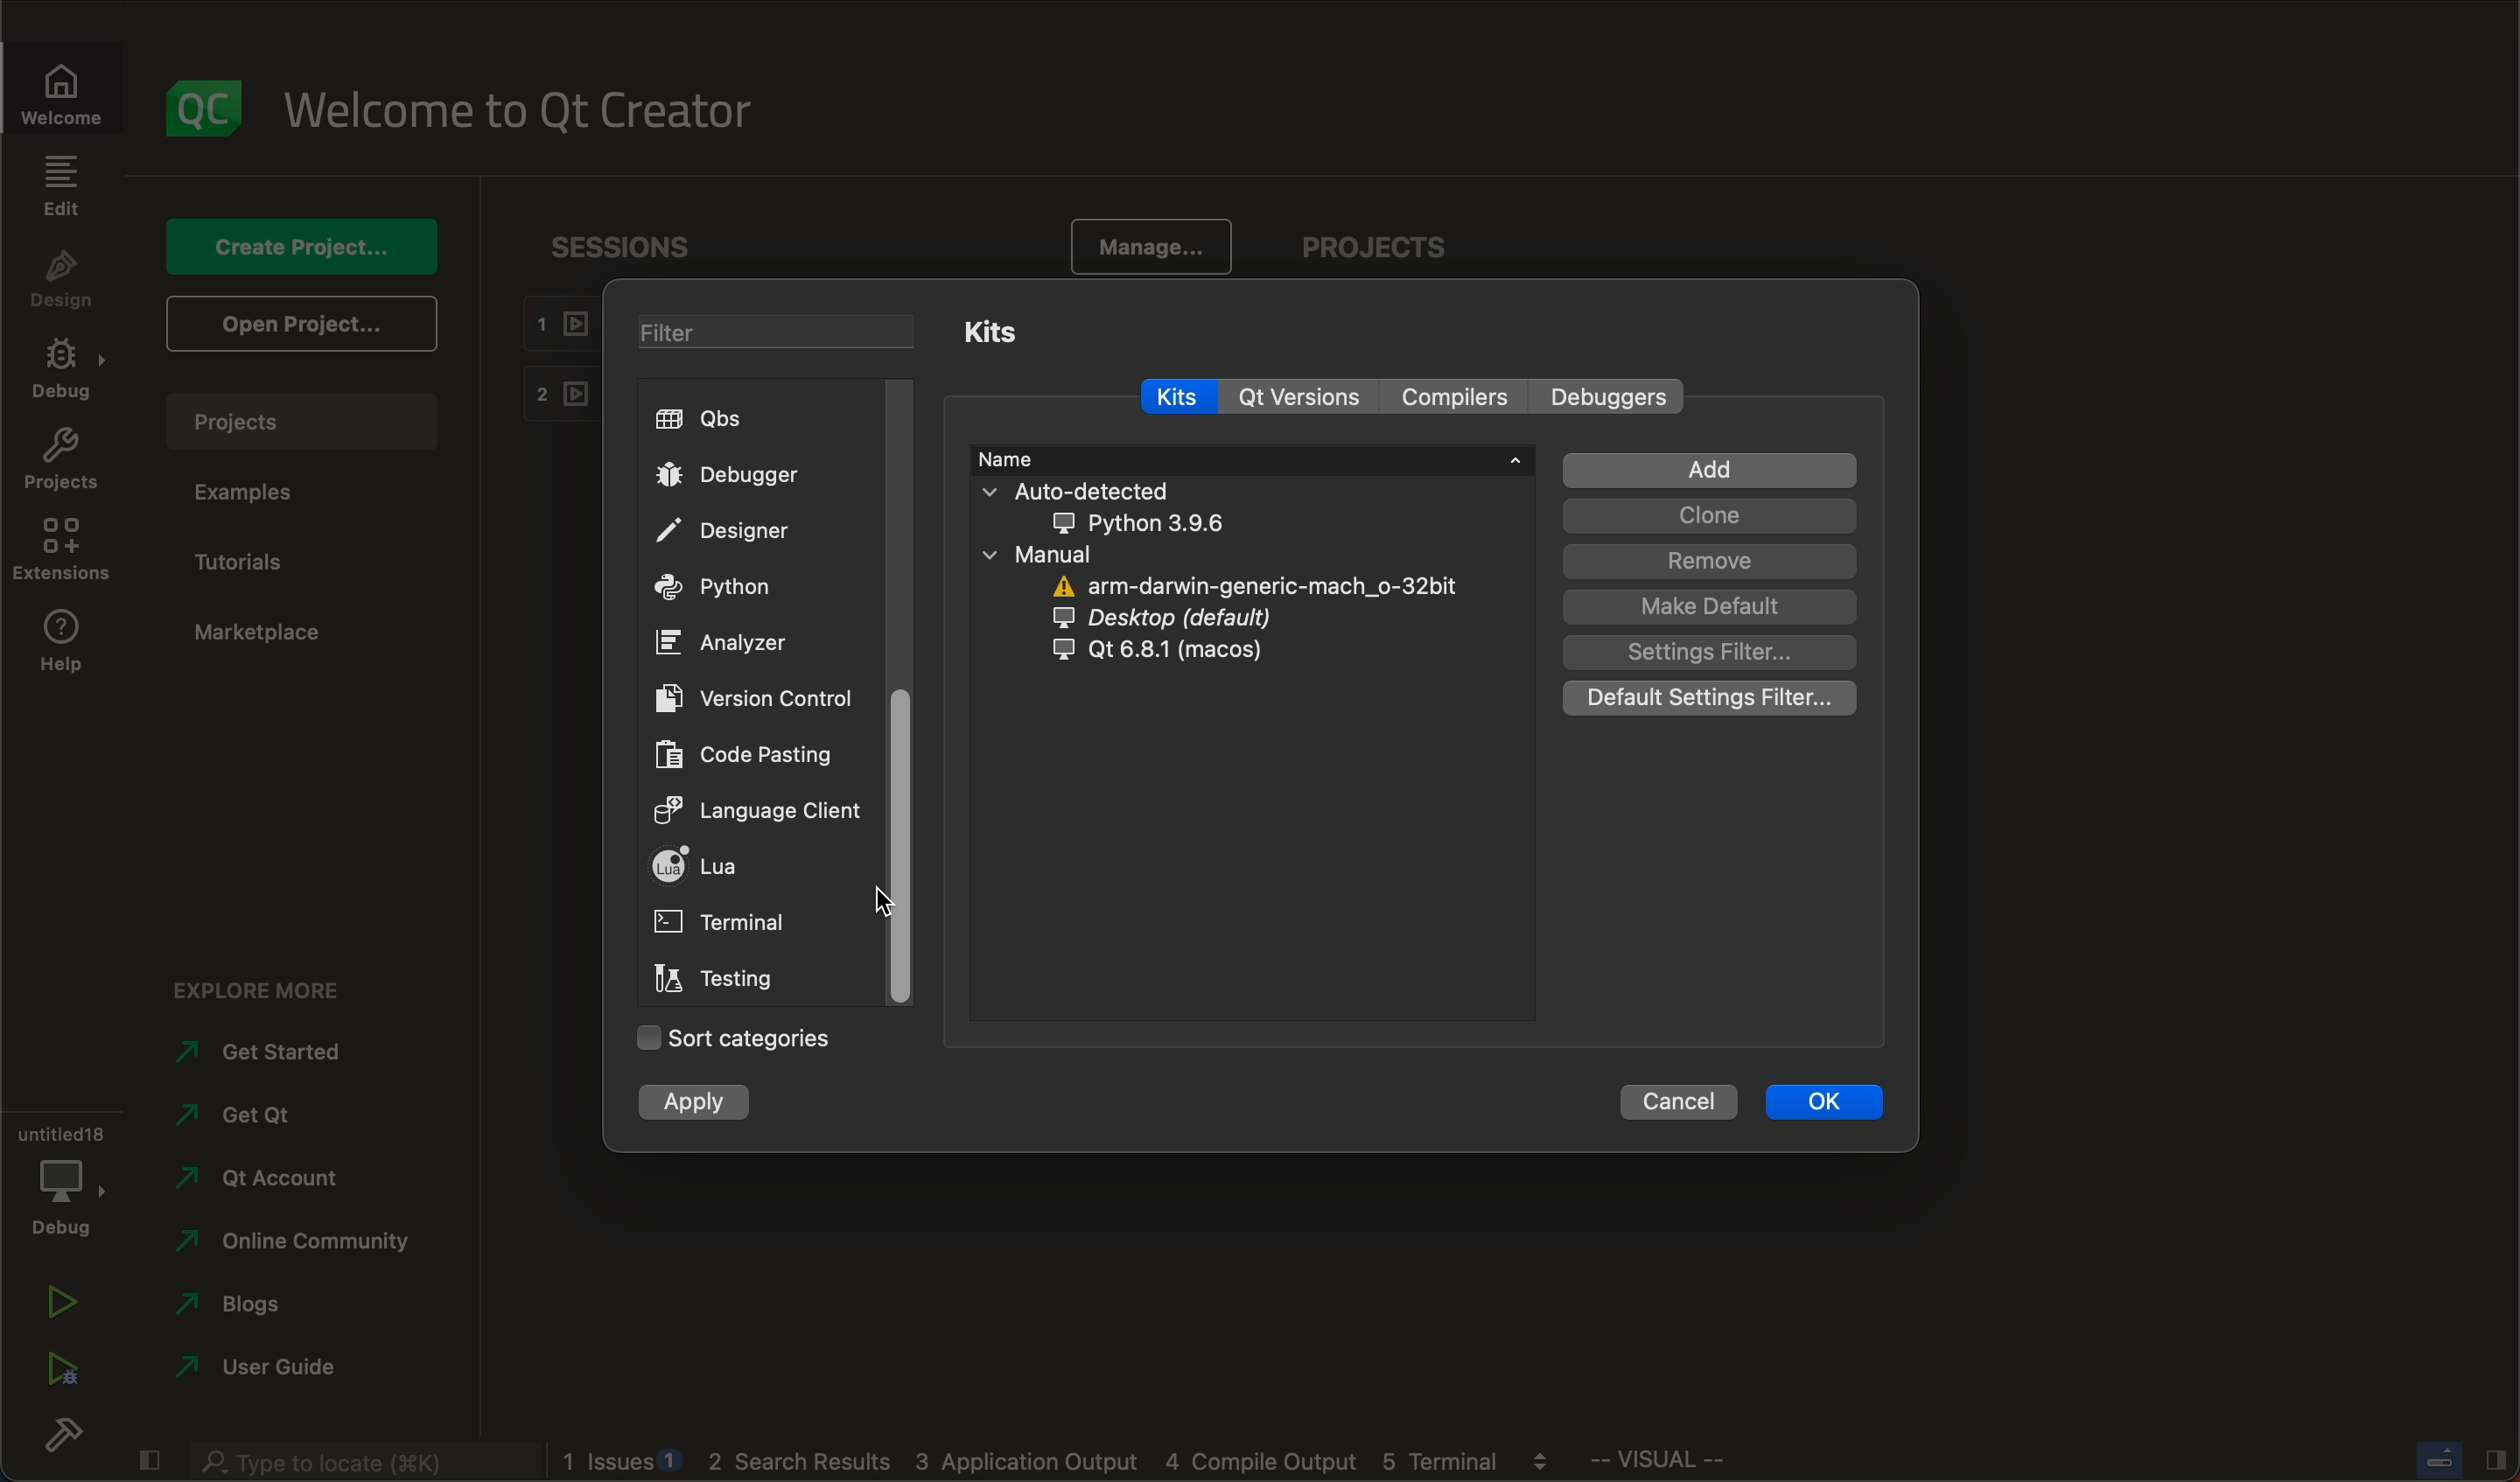  Describe the element at coordinates (1709, 694) in the screenshot. I see `default` at that location.